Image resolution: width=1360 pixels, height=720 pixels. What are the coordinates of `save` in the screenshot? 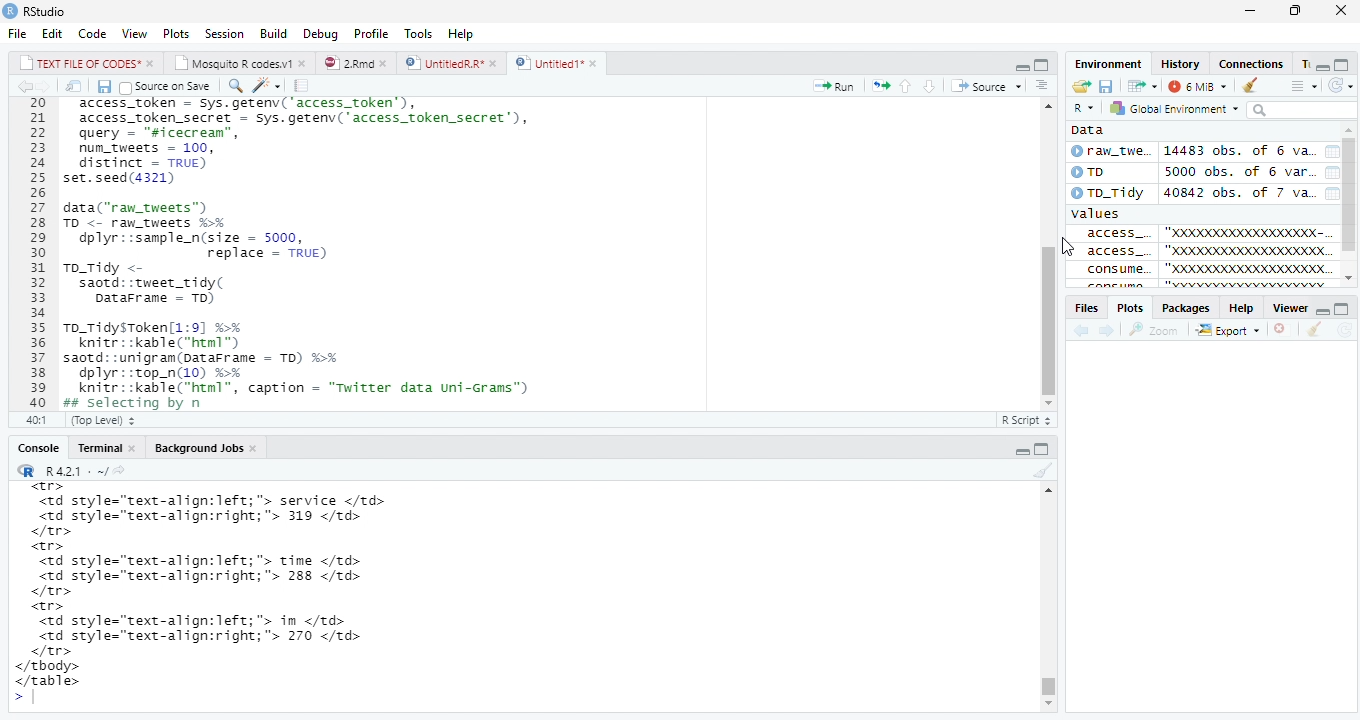 It's located at (1104, 86).